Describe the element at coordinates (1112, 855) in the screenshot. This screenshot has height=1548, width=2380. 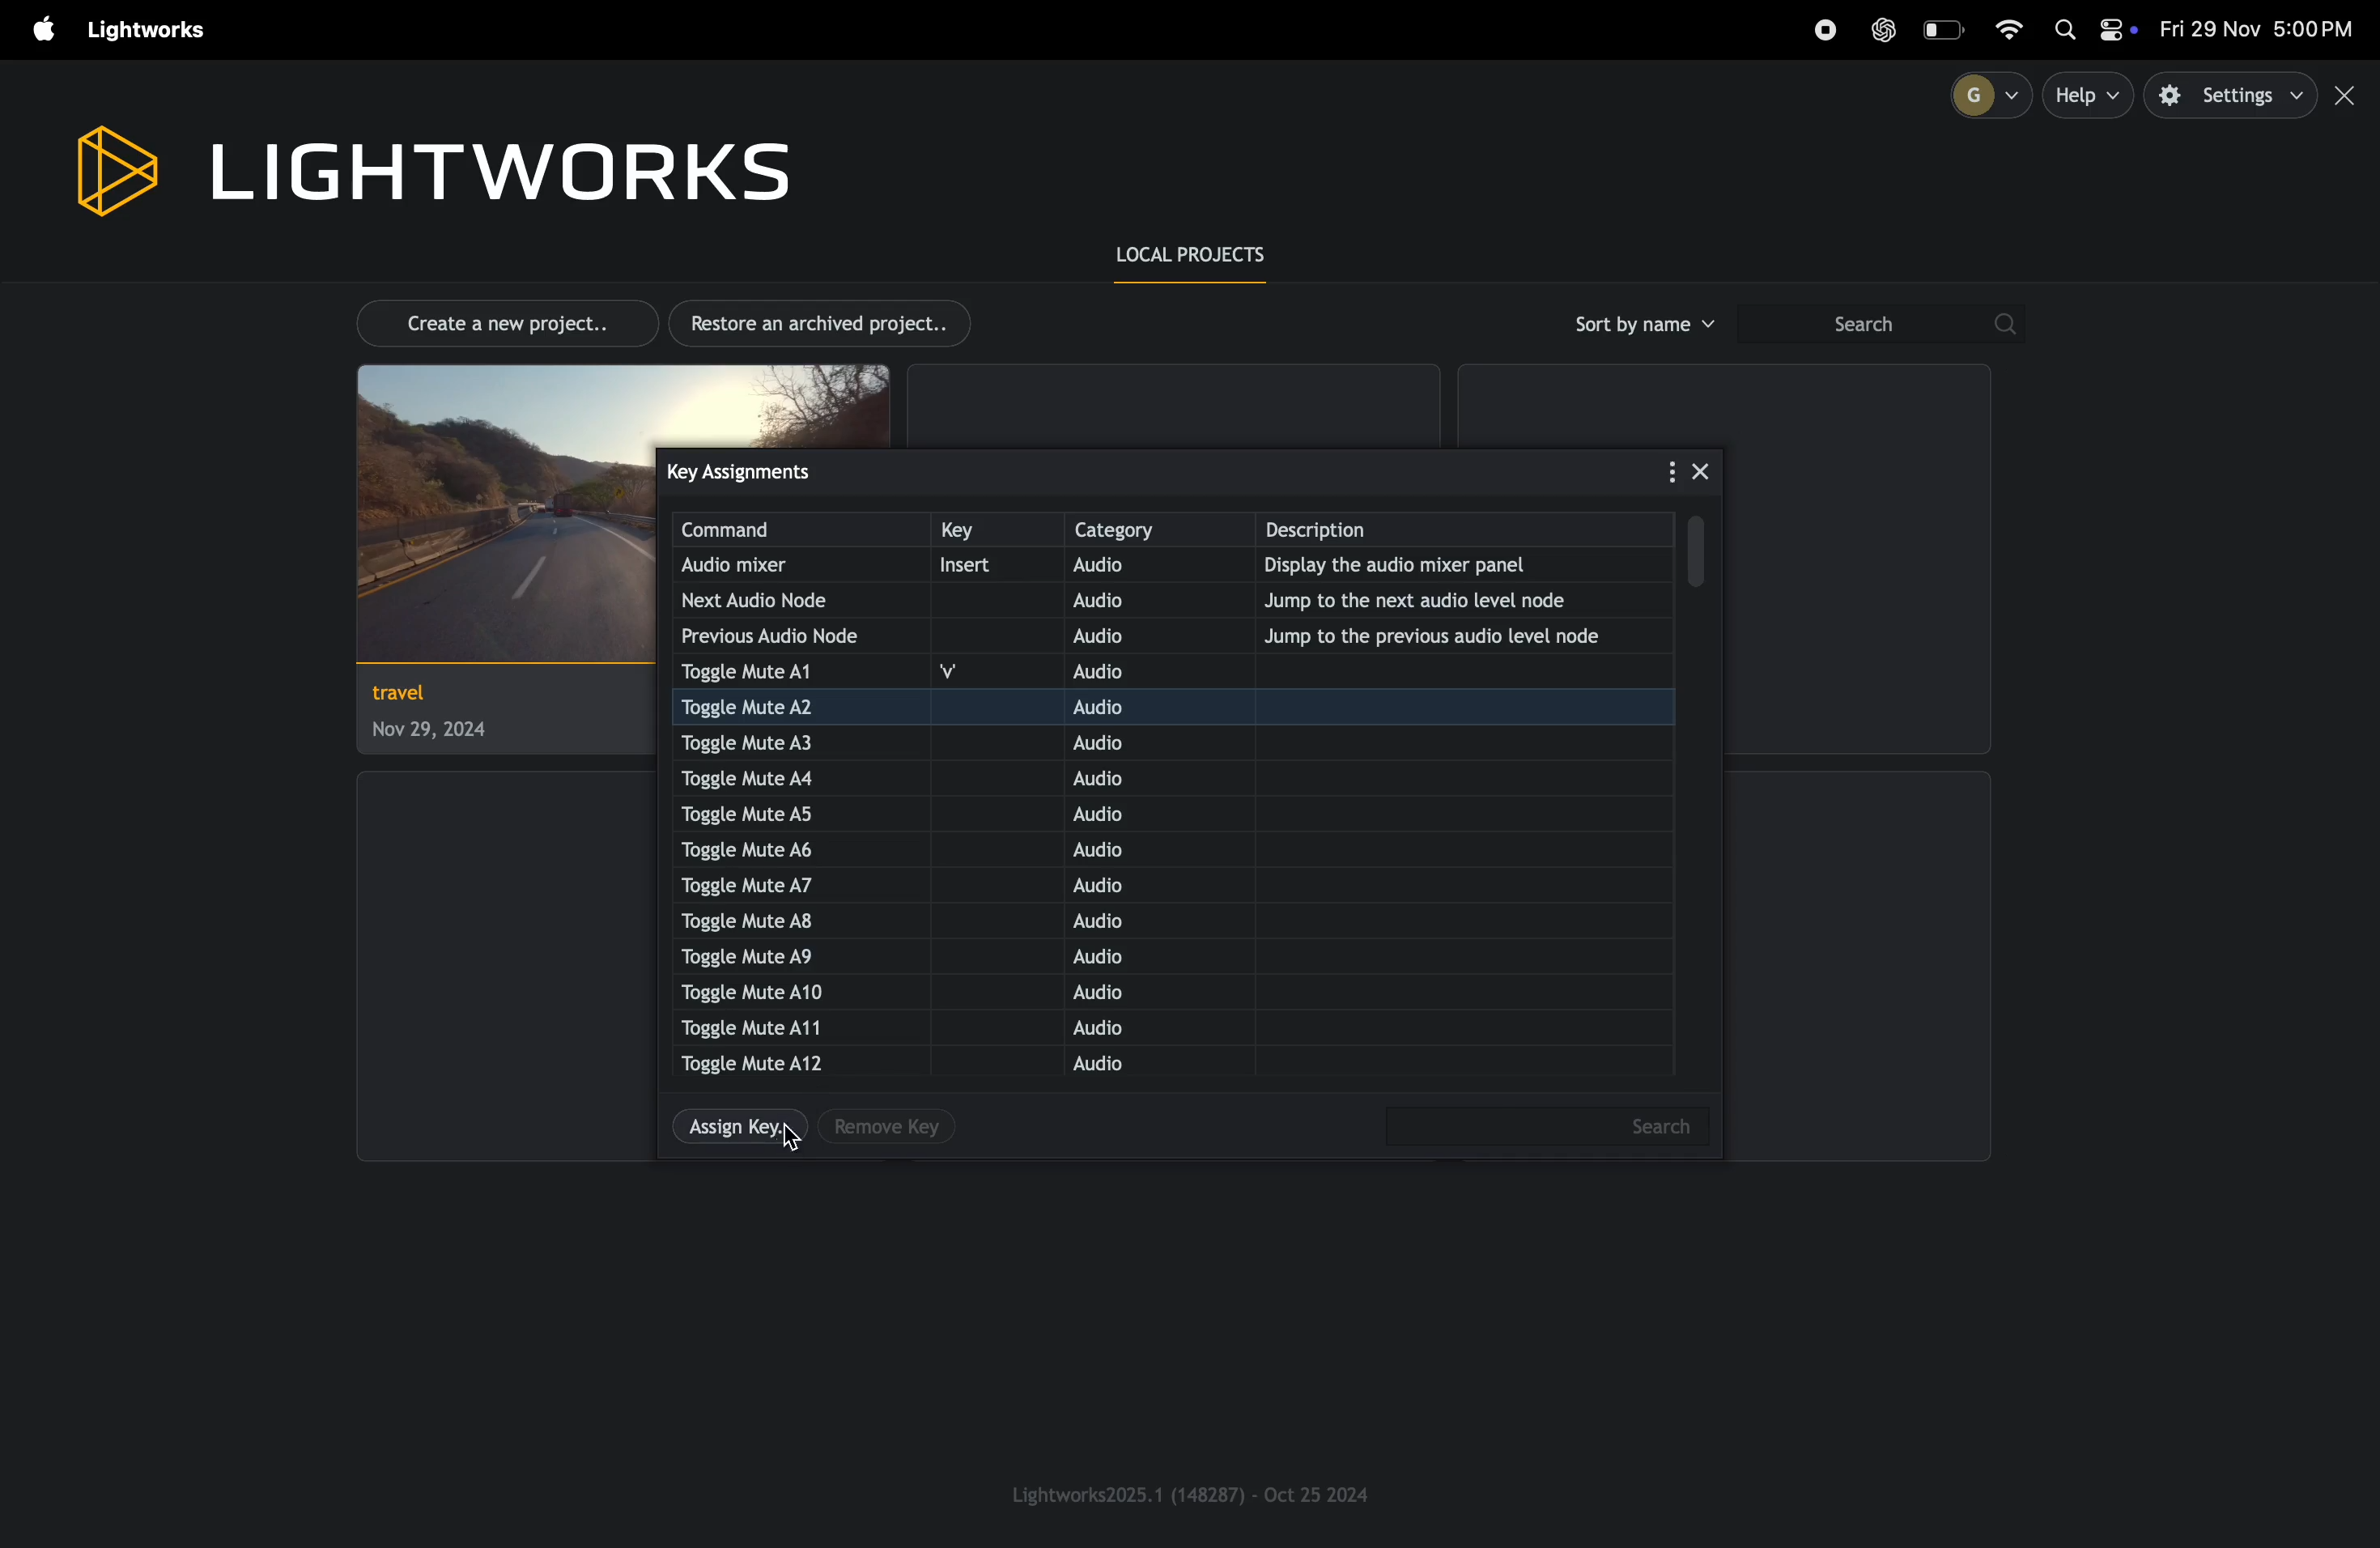
I see `audio` at that location.